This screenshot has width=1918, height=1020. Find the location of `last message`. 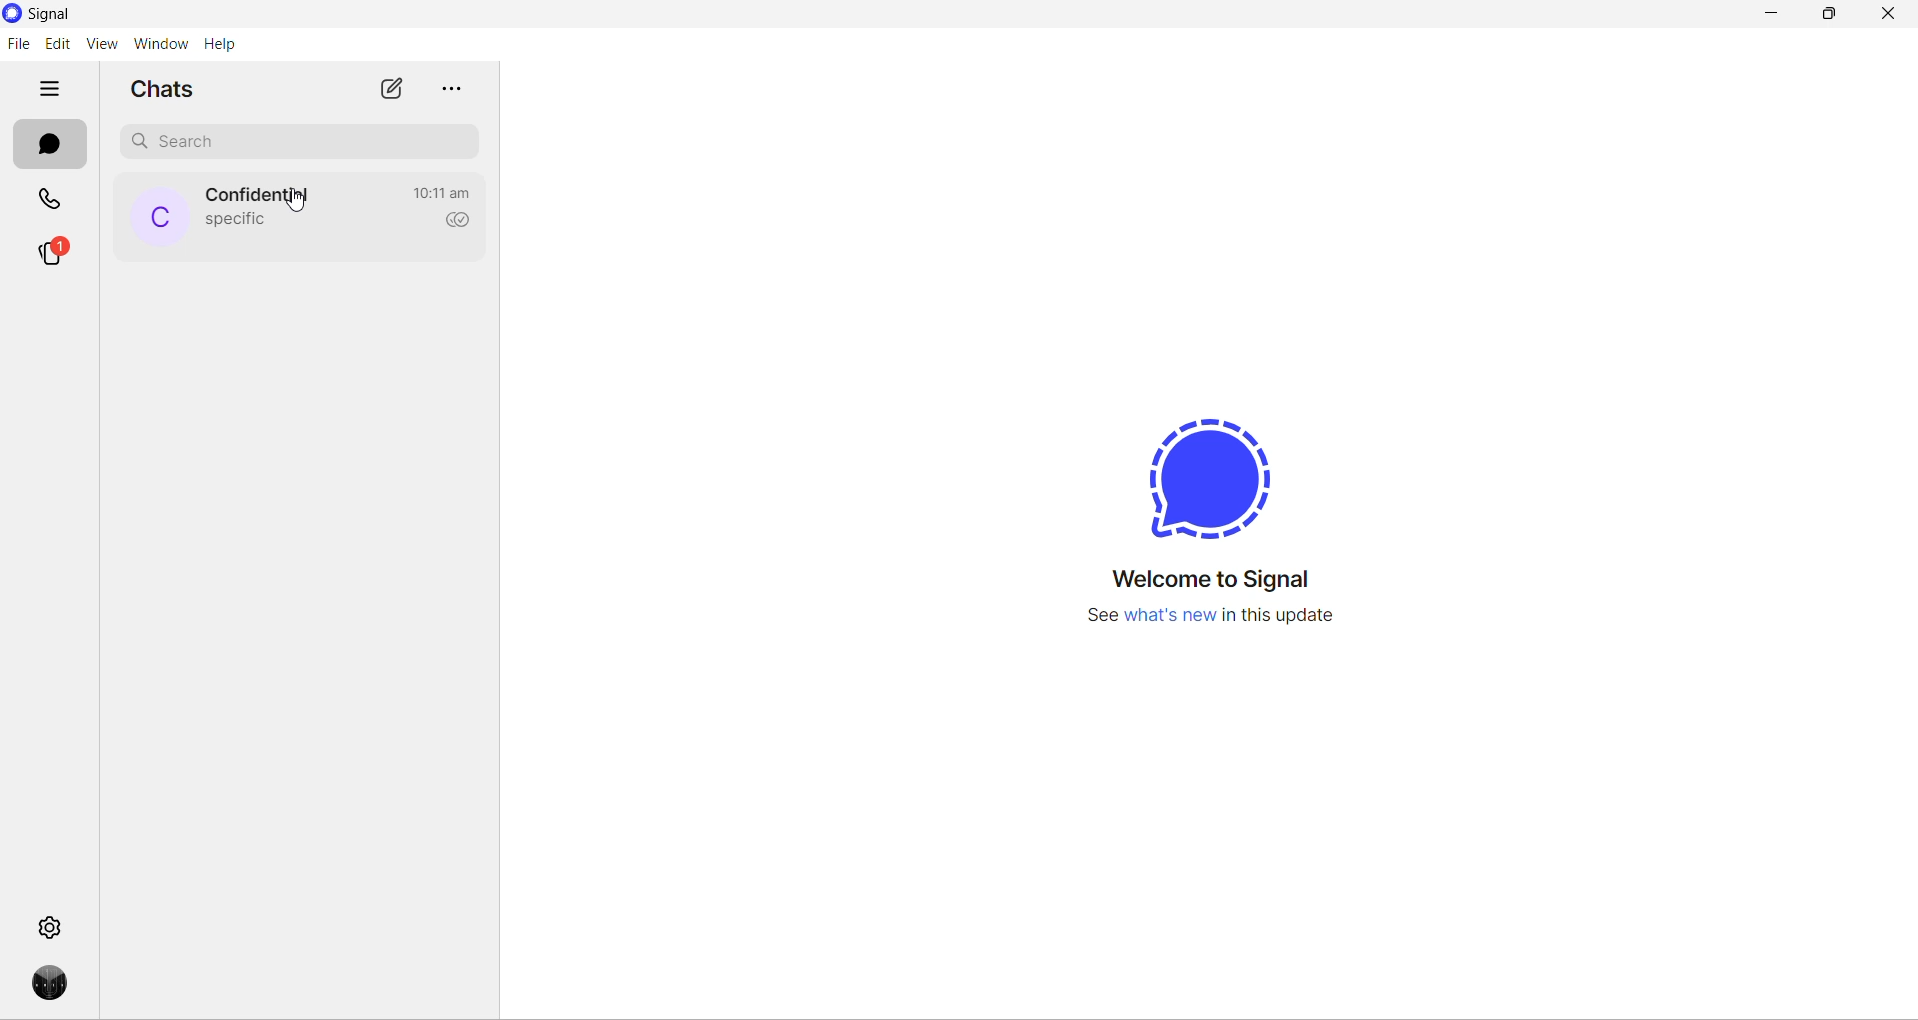

last message is located at coordinates (237, 223).